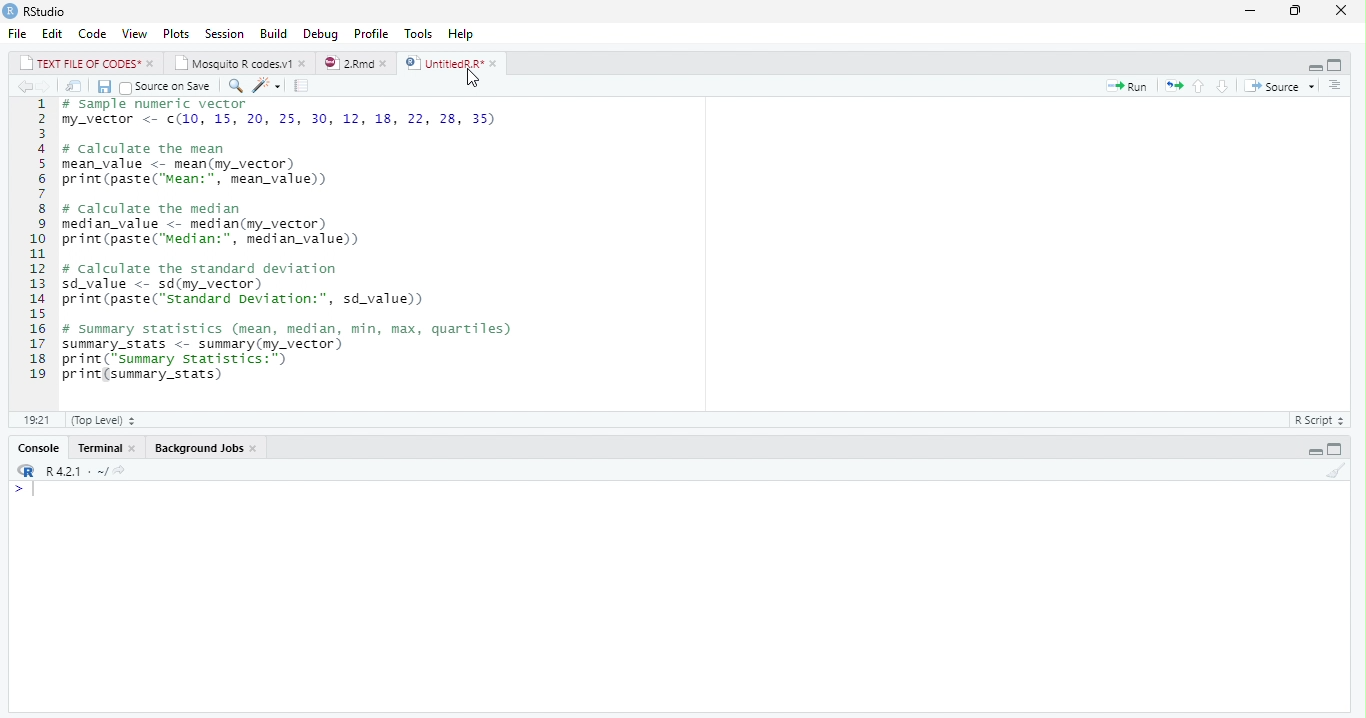  What do you see at coordinates (1250, 12) in the screenshot?
I see `minimize` at bounding box center [1250, 12].